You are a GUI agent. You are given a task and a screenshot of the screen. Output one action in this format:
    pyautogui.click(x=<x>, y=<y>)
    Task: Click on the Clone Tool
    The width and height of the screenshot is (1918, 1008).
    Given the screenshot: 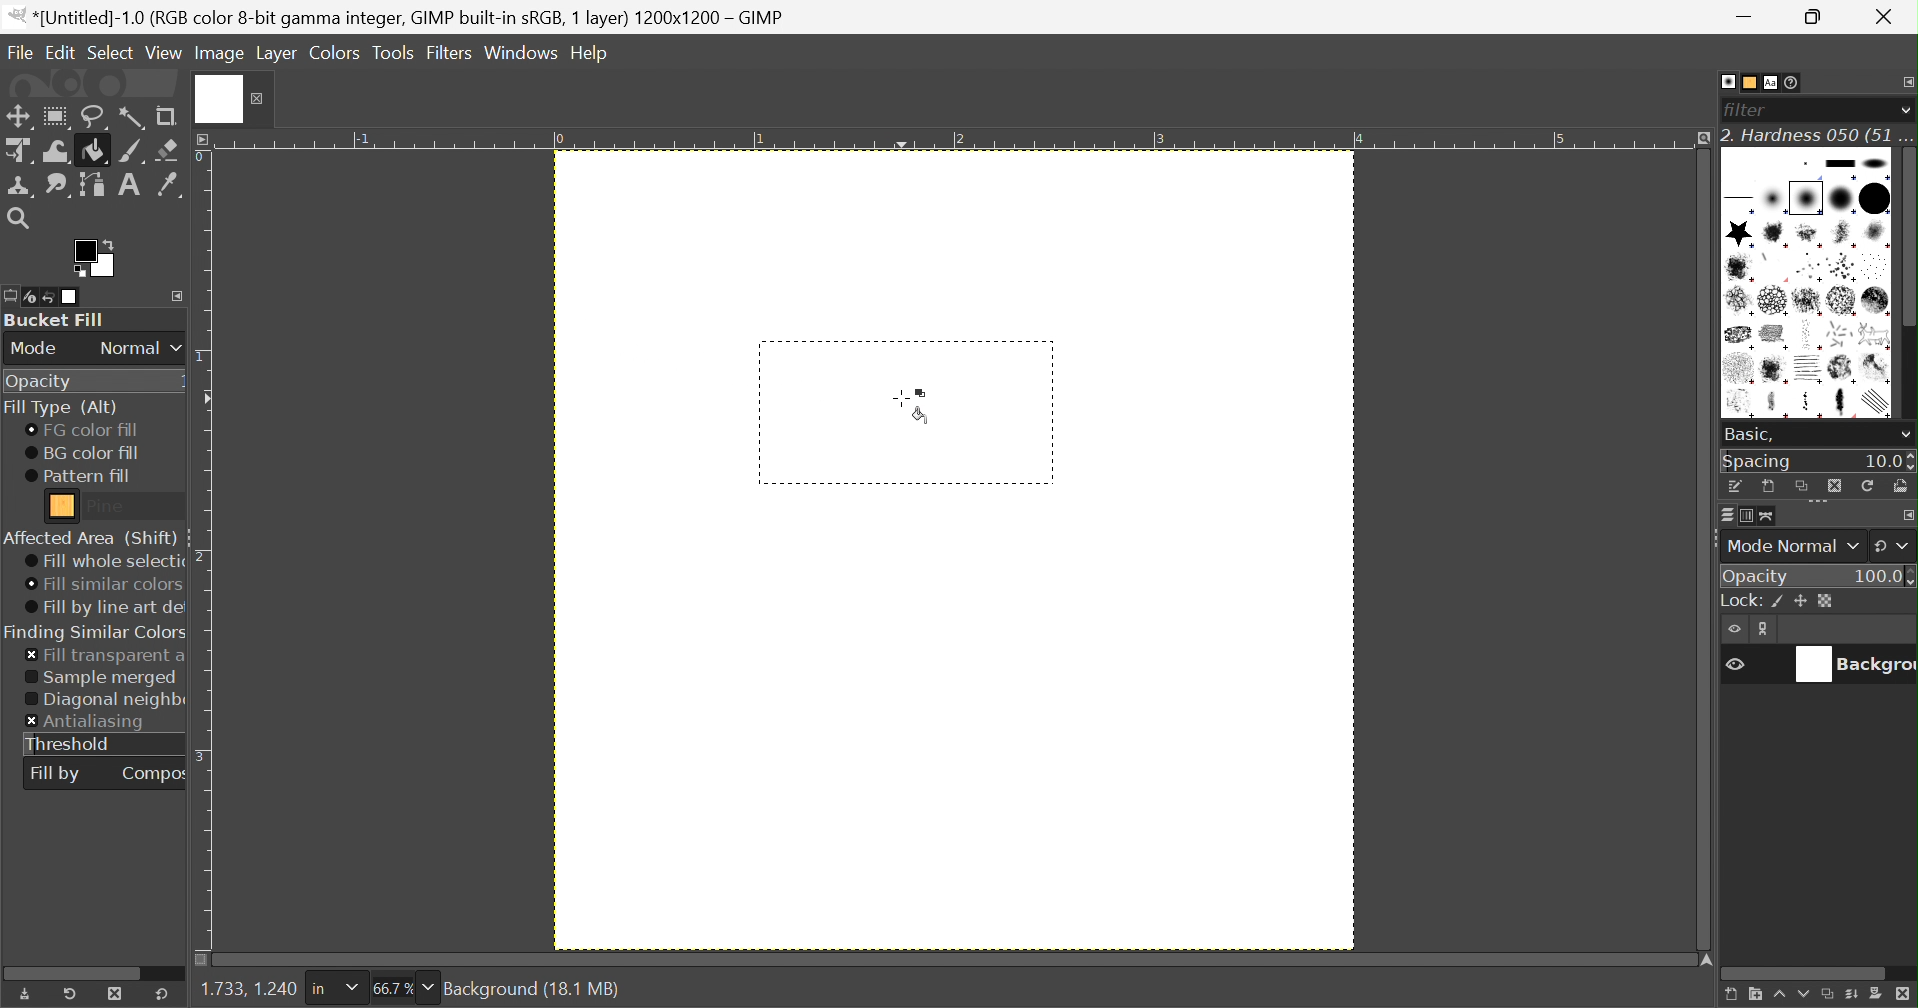 What is the action you would take?
    pyautogui.click(x=21, y=187)
    